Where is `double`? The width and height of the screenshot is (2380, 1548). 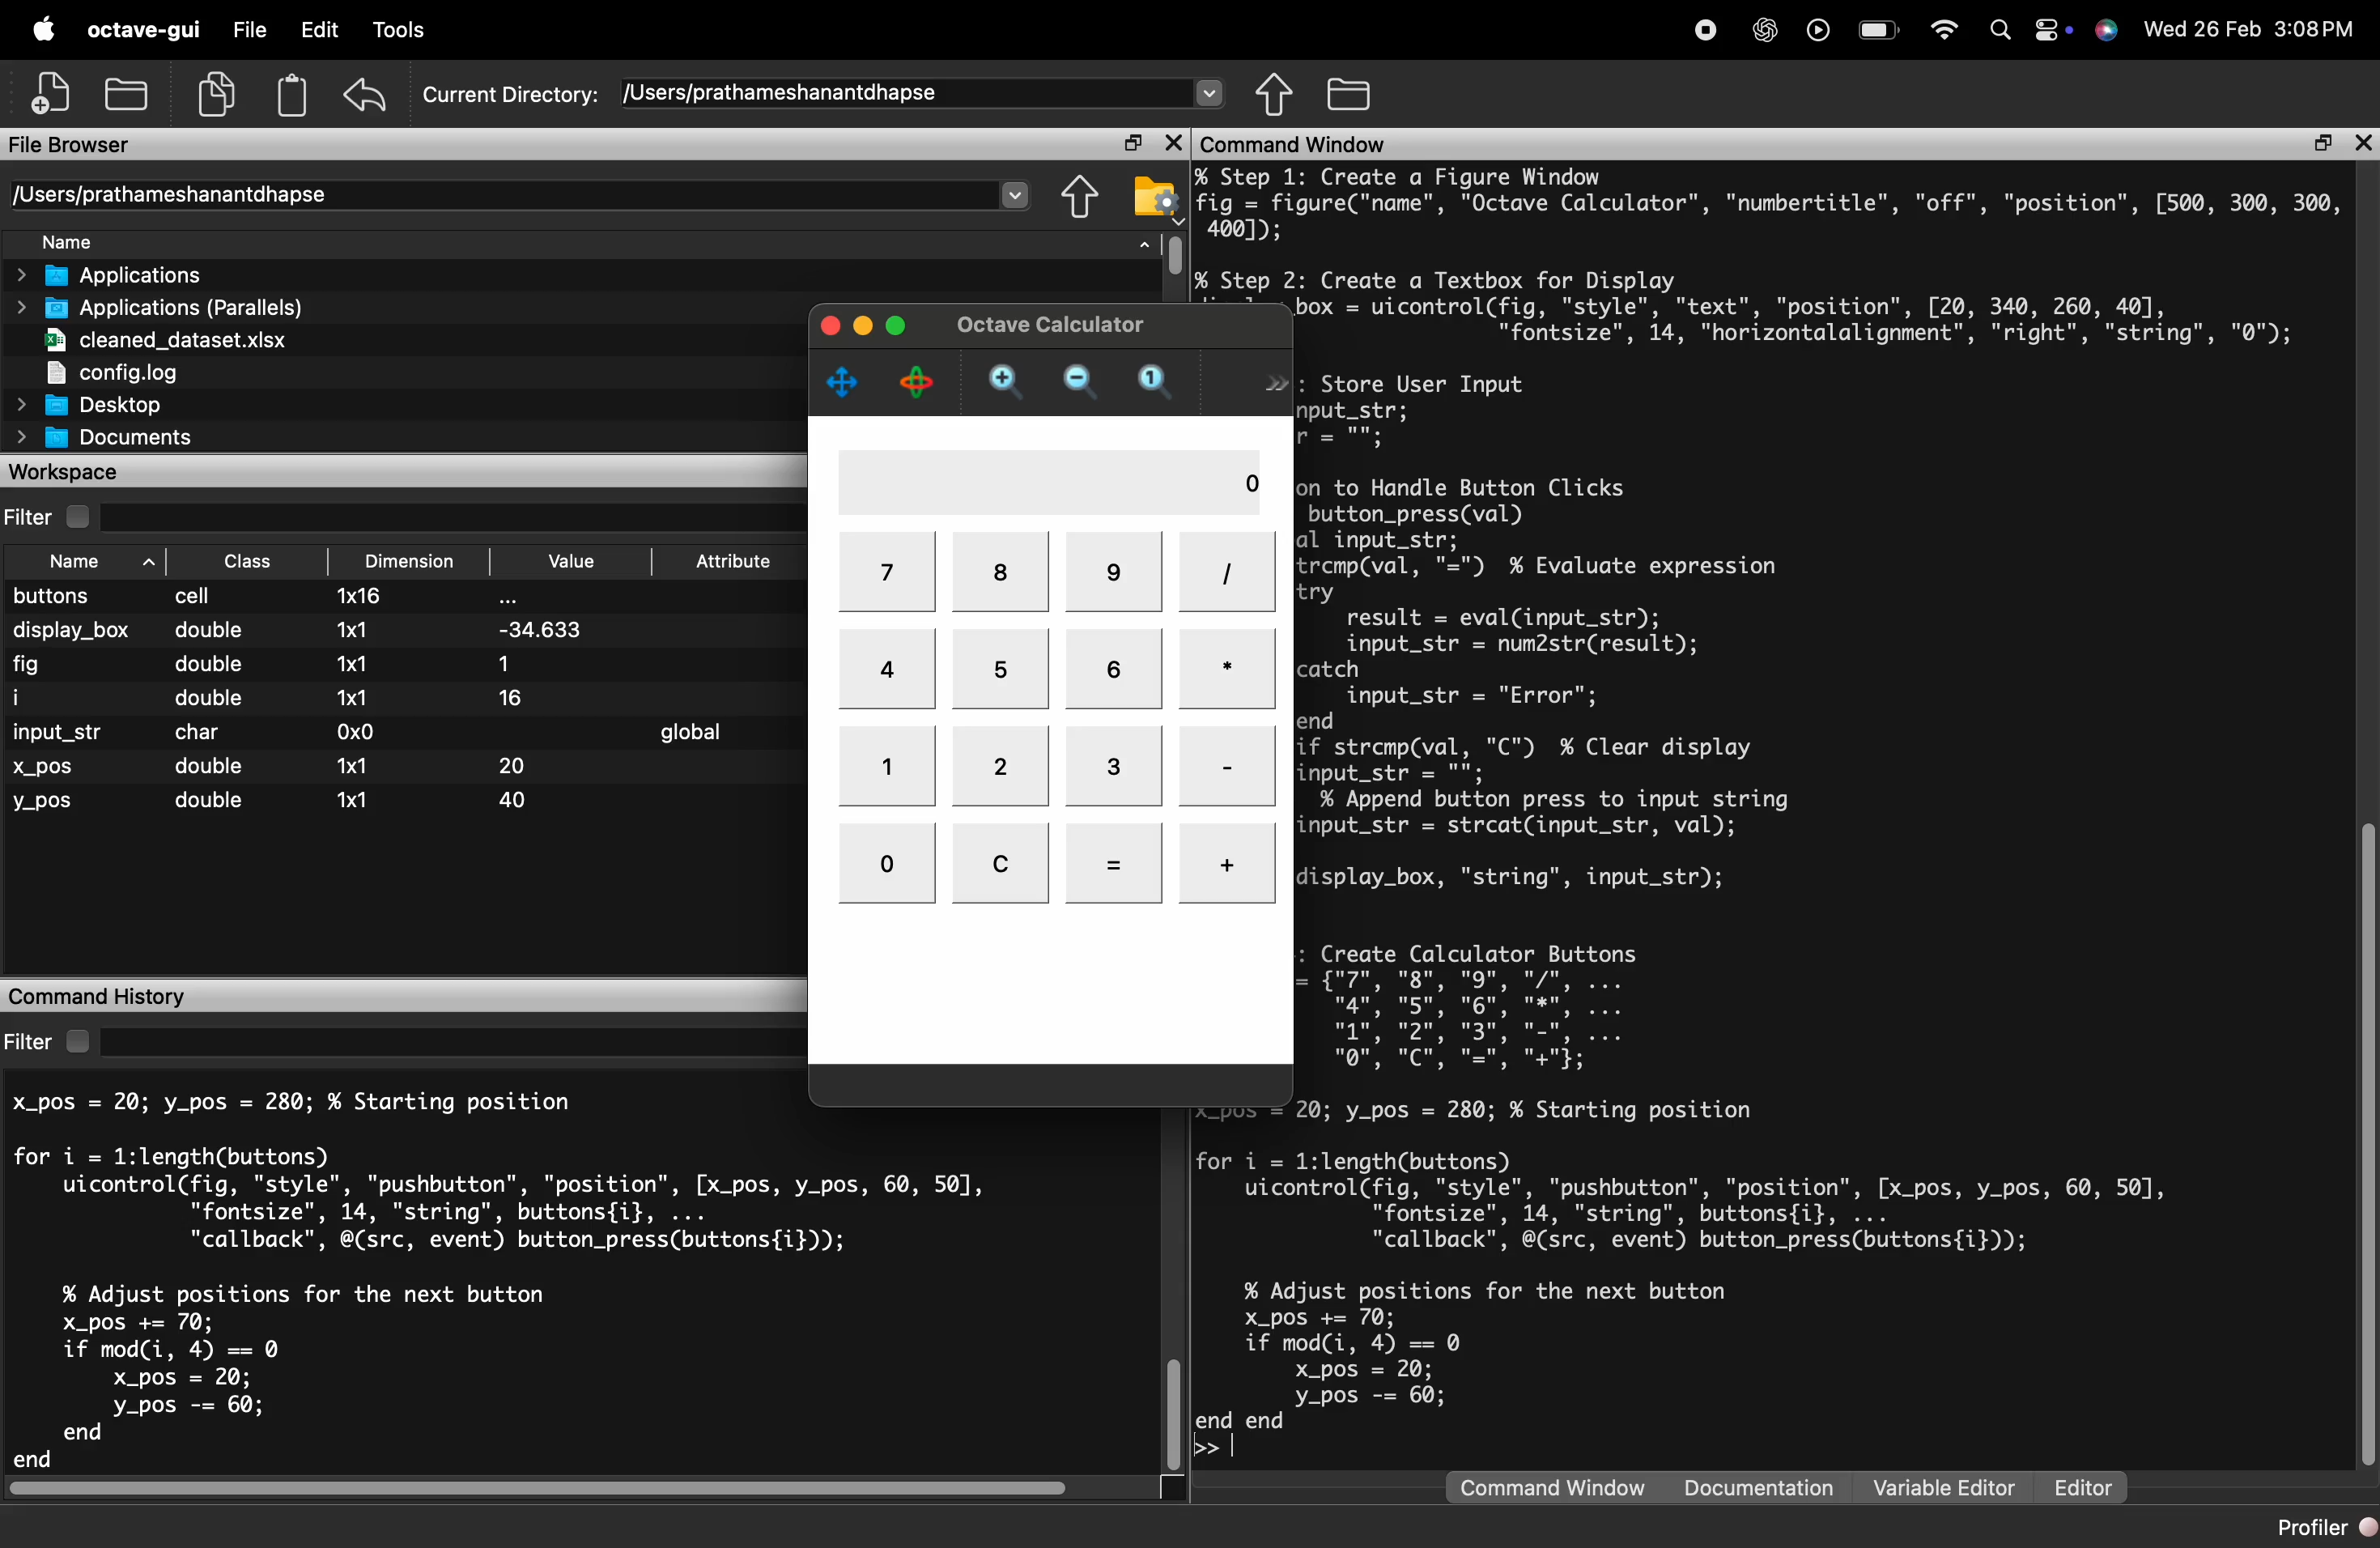
double is located at coordinates (212, 765).